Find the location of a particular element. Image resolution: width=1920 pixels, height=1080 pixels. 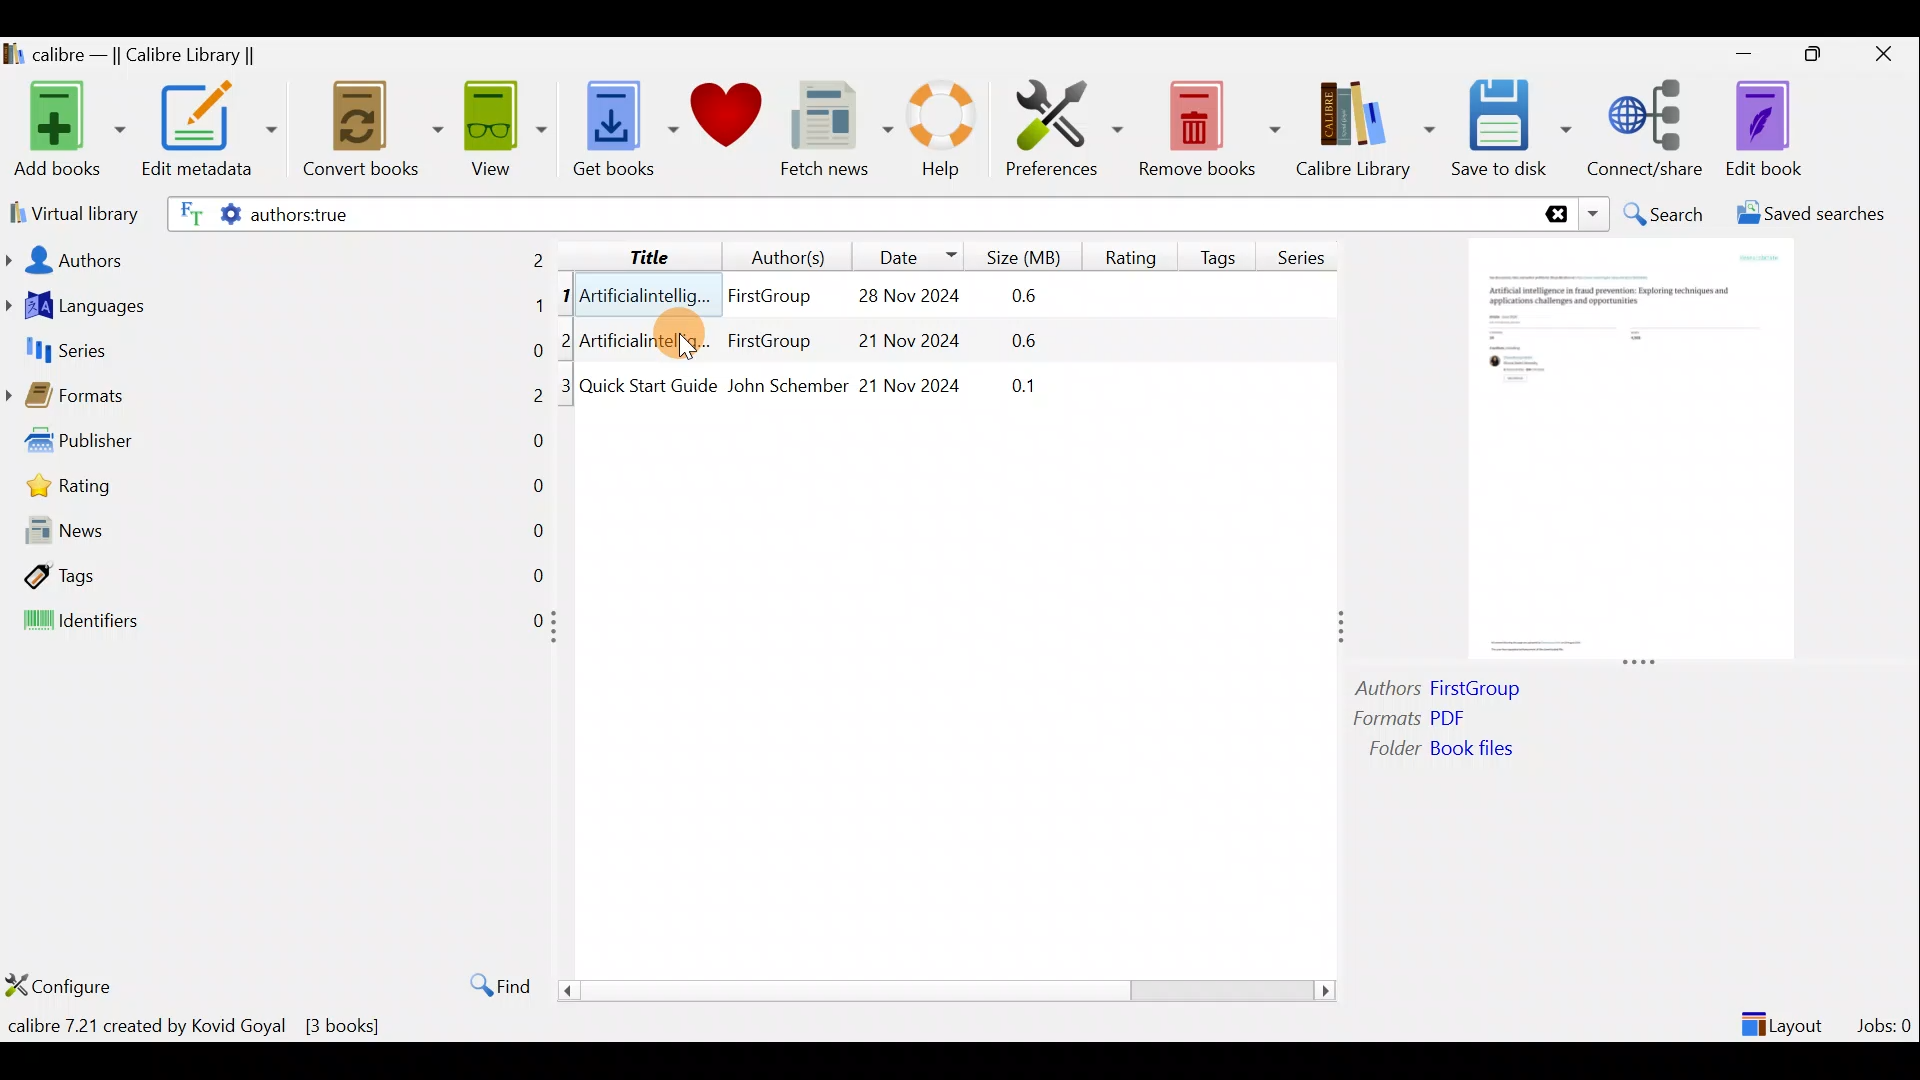

0.6 is located at coordinates (1006, 344).